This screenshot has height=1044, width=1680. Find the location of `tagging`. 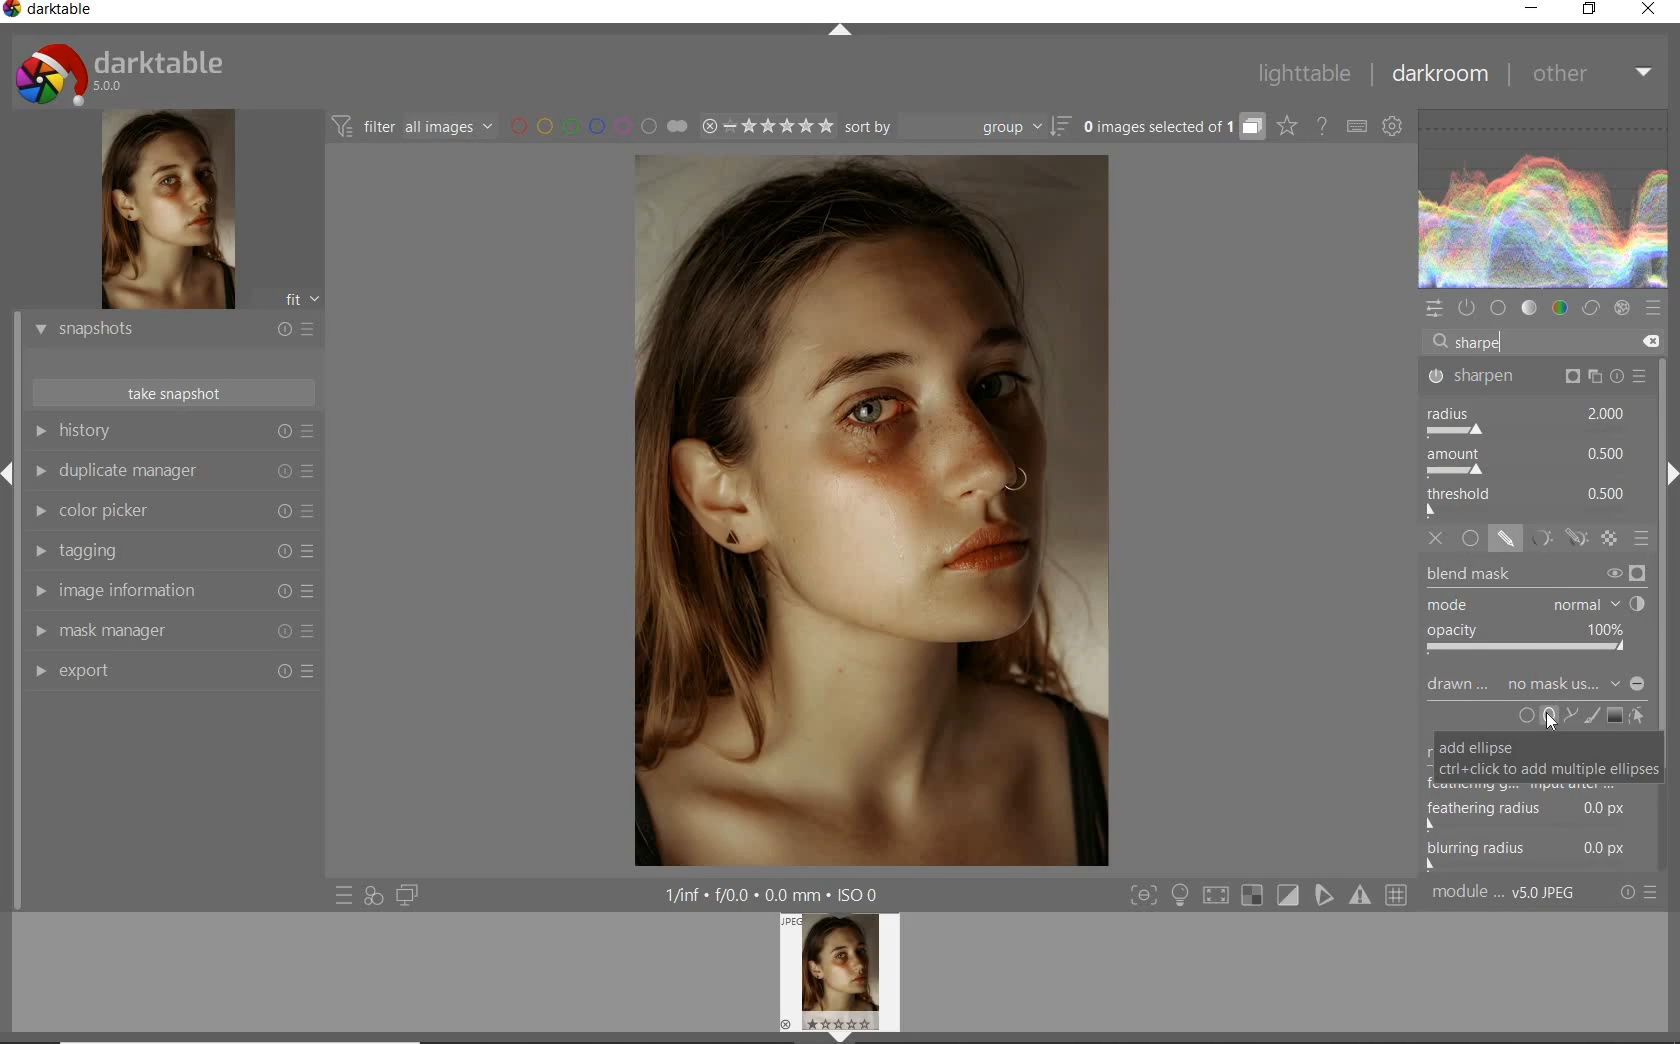

tagging is located at coordinates (169, 552).